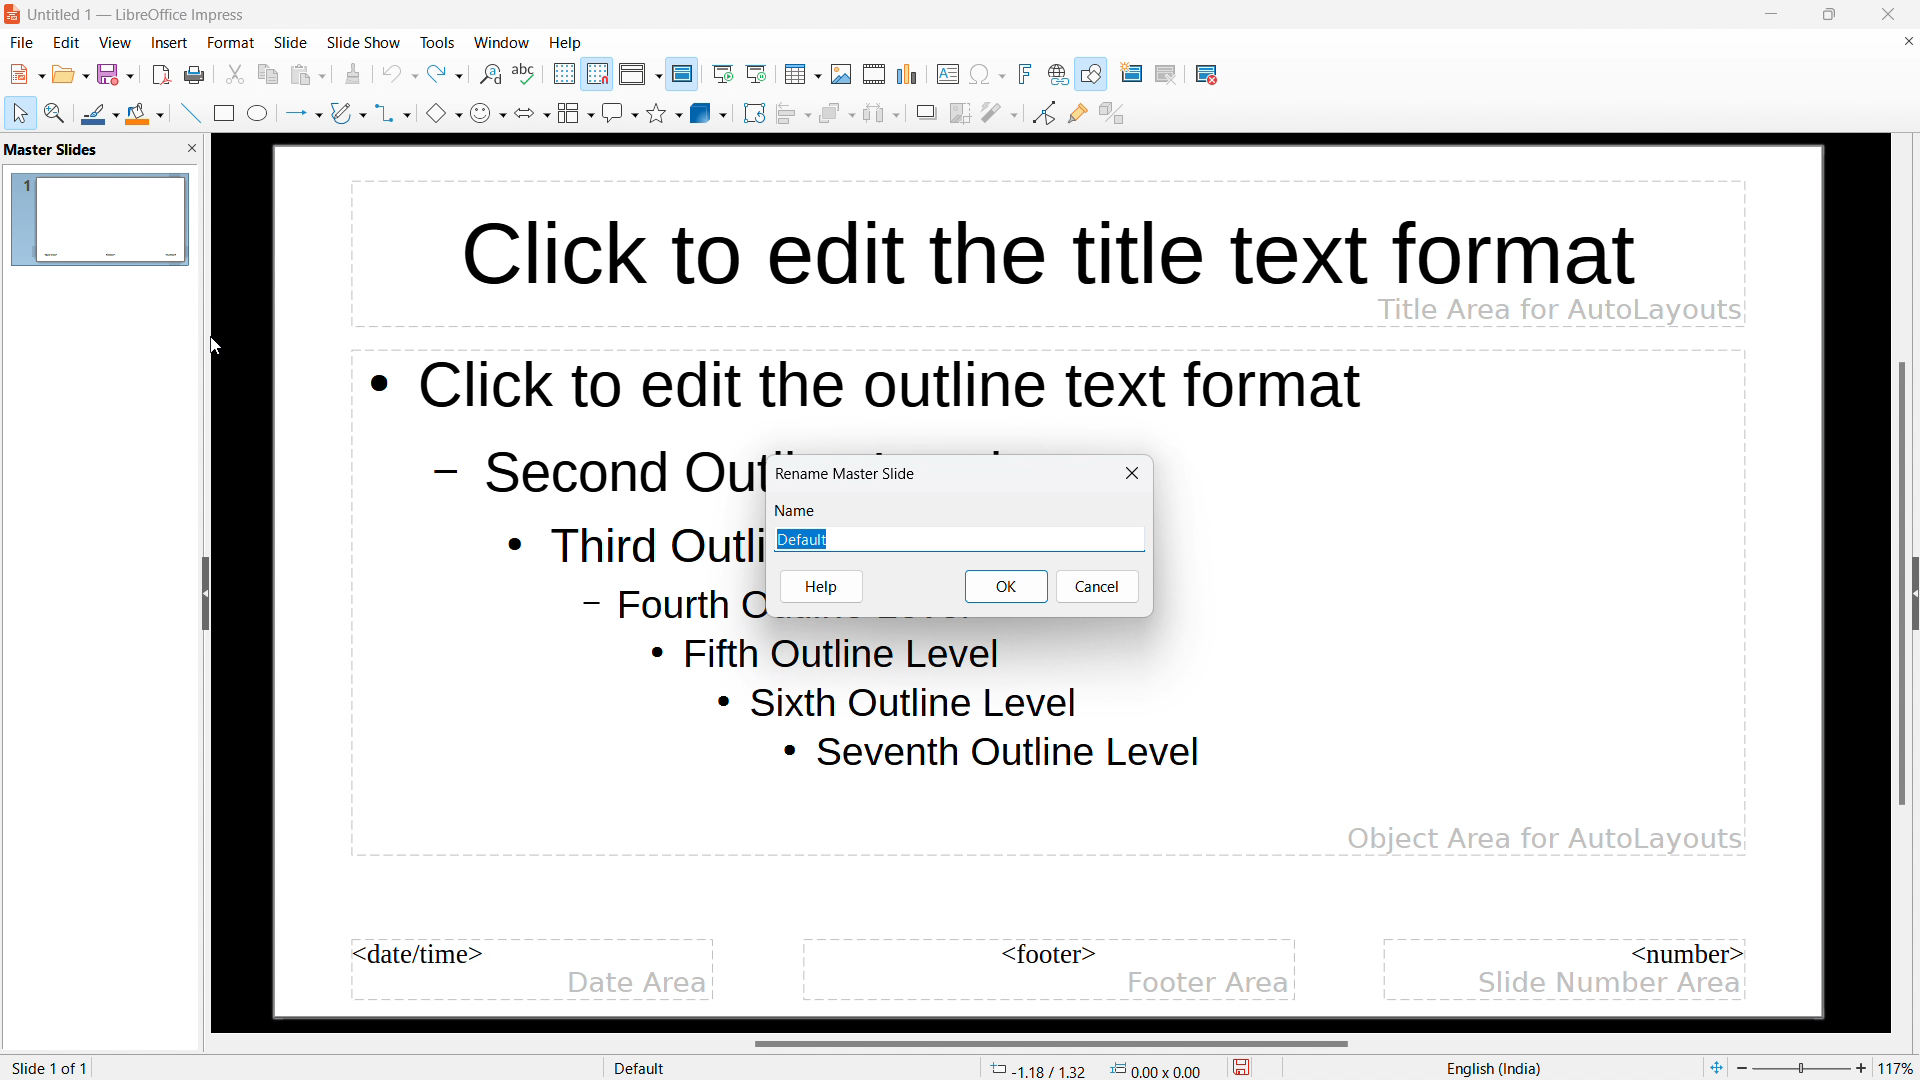 This screenshot has width=1920, height=1080. Describe the element at coordinates (1025, 74) in the screenshot. I see `insert fontwork text` at that location.